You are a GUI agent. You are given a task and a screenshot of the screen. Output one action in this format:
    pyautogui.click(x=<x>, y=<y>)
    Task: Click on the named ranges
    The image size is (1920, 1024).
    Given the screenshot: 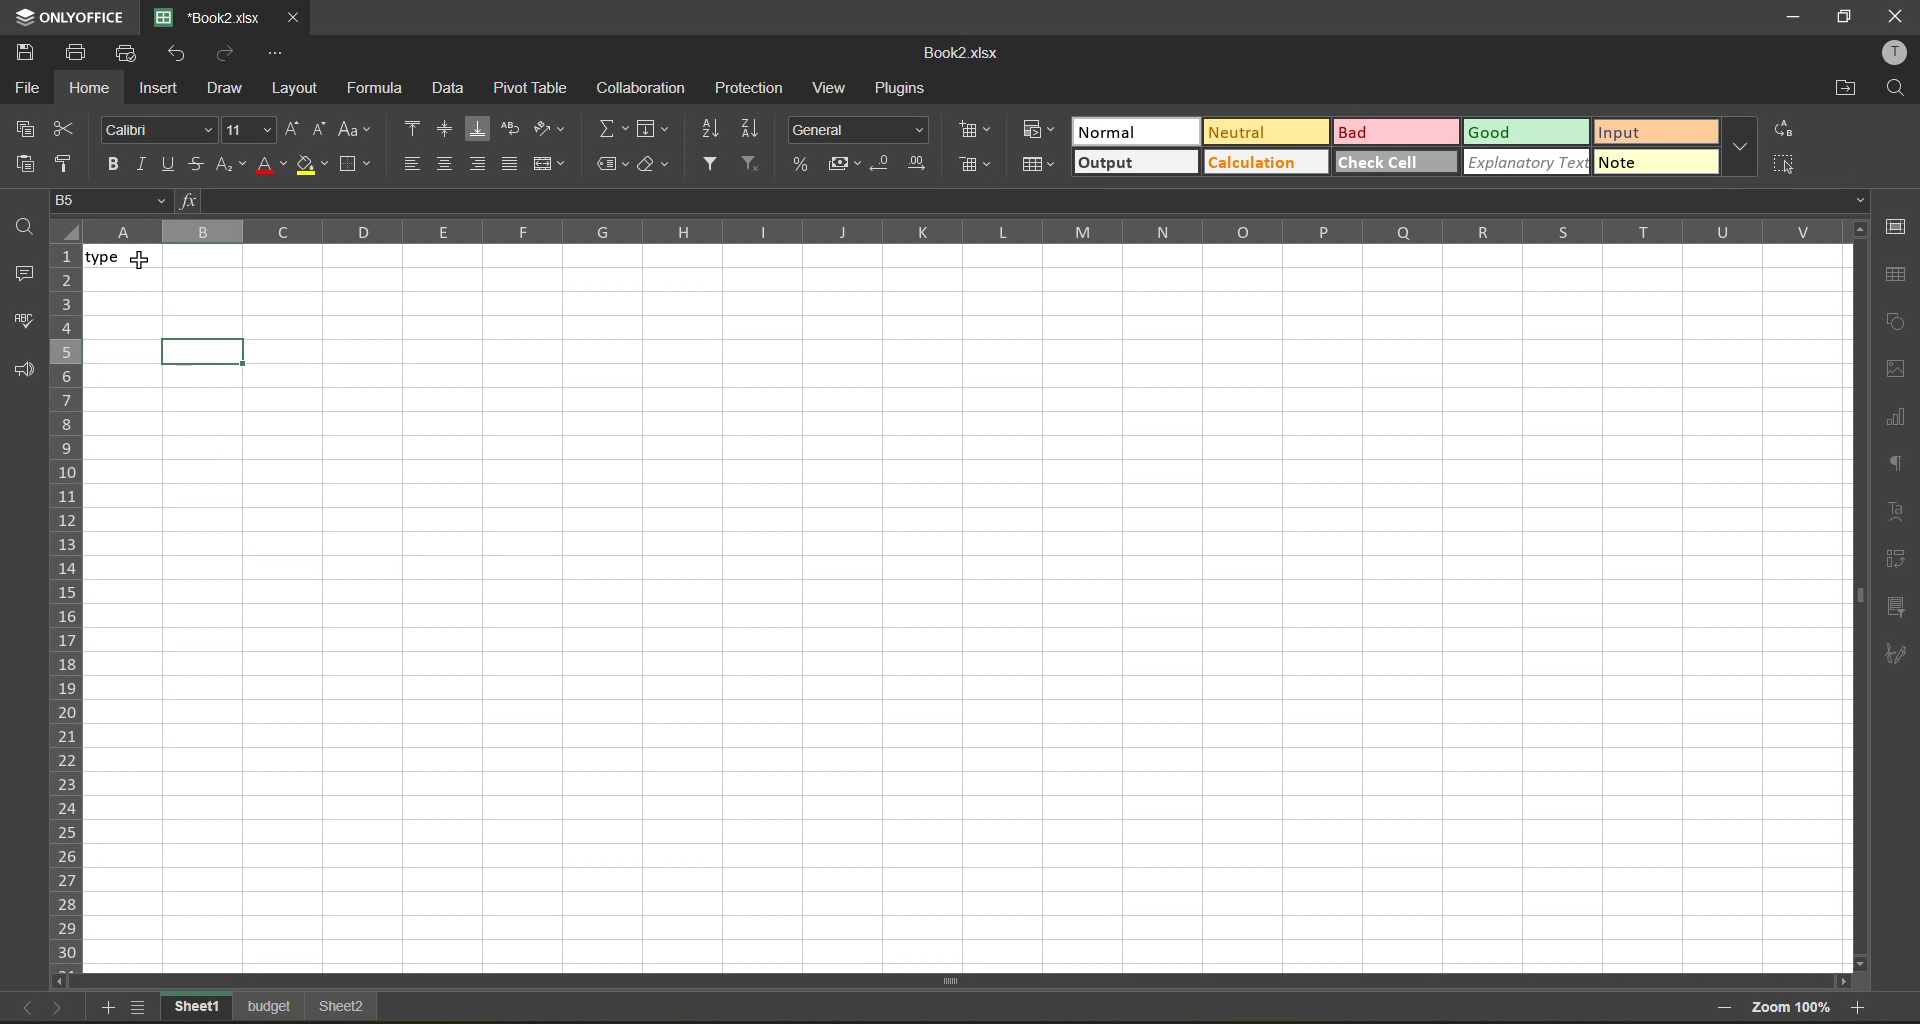 What is the action you would take?
    pyautogui.click(x=611, y=166)
    